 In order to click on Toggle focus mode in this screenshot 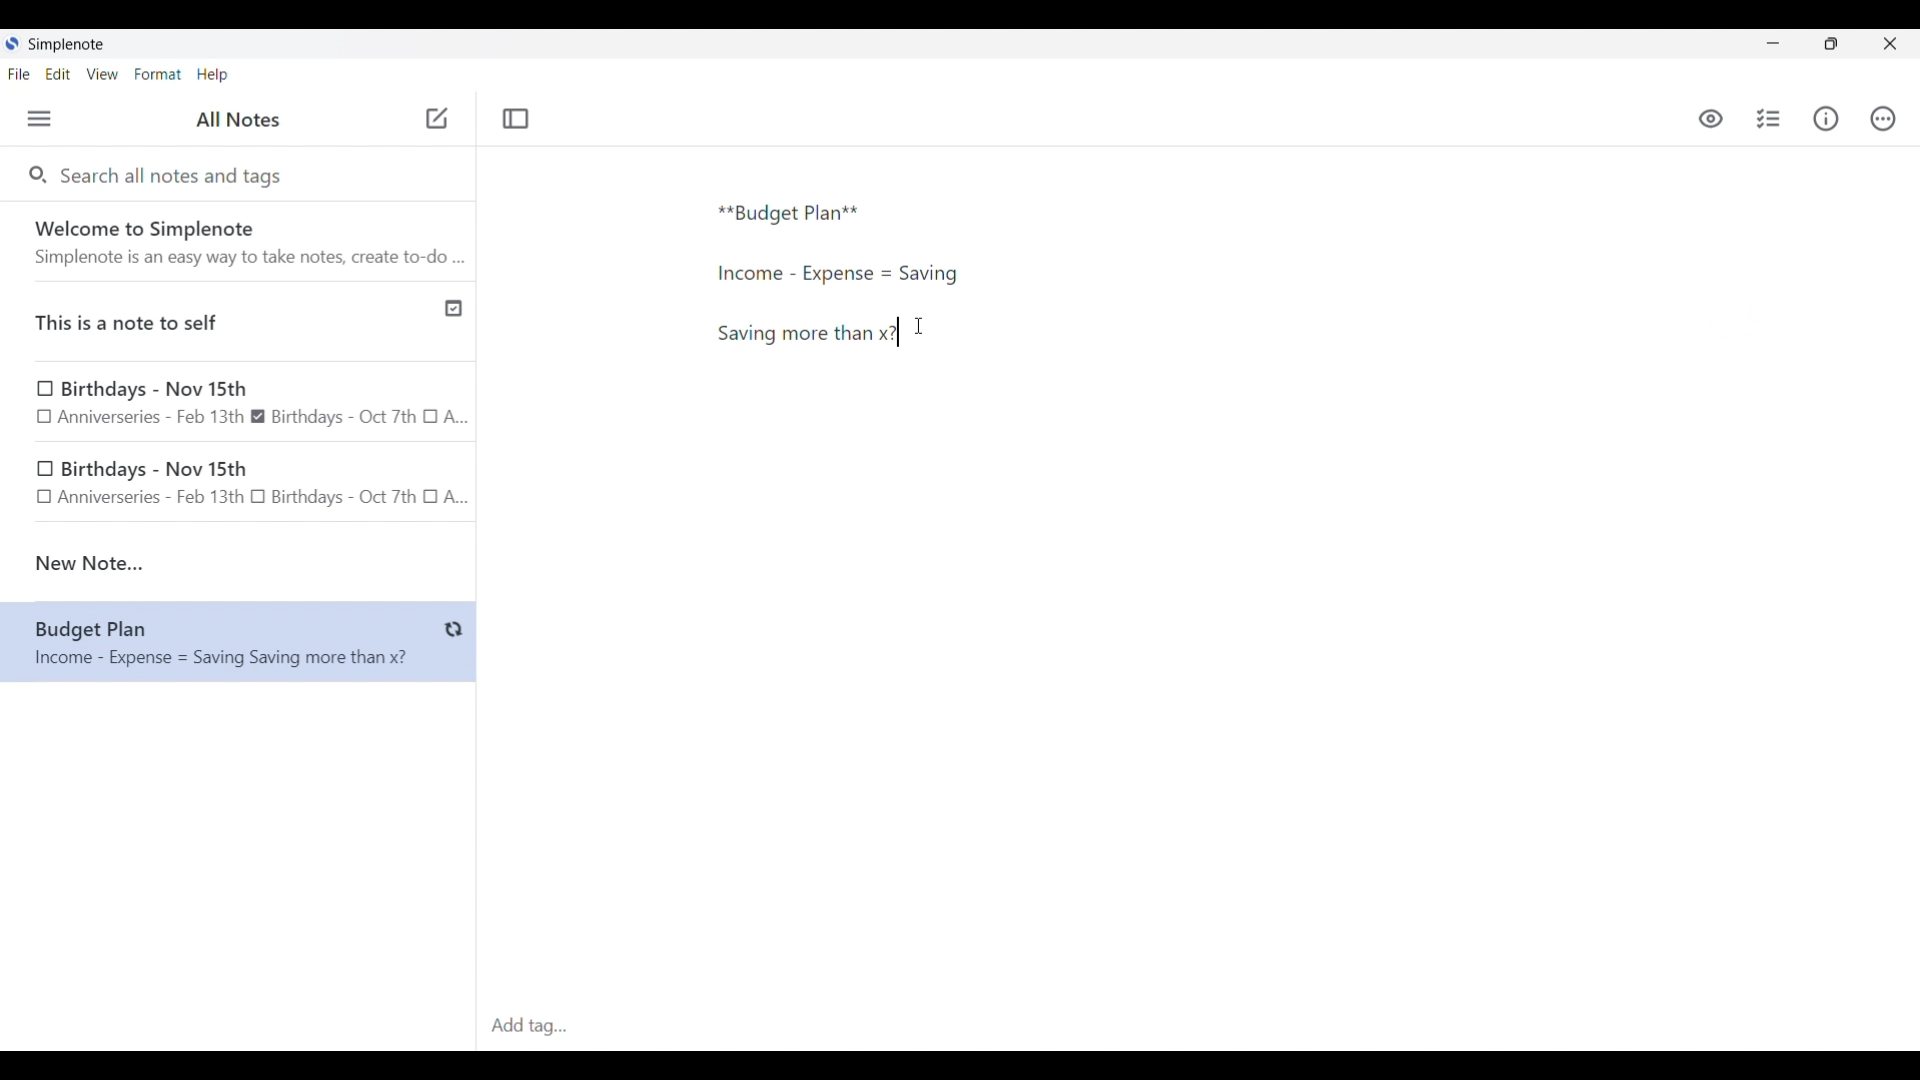, I will do `click(515, 119)`.